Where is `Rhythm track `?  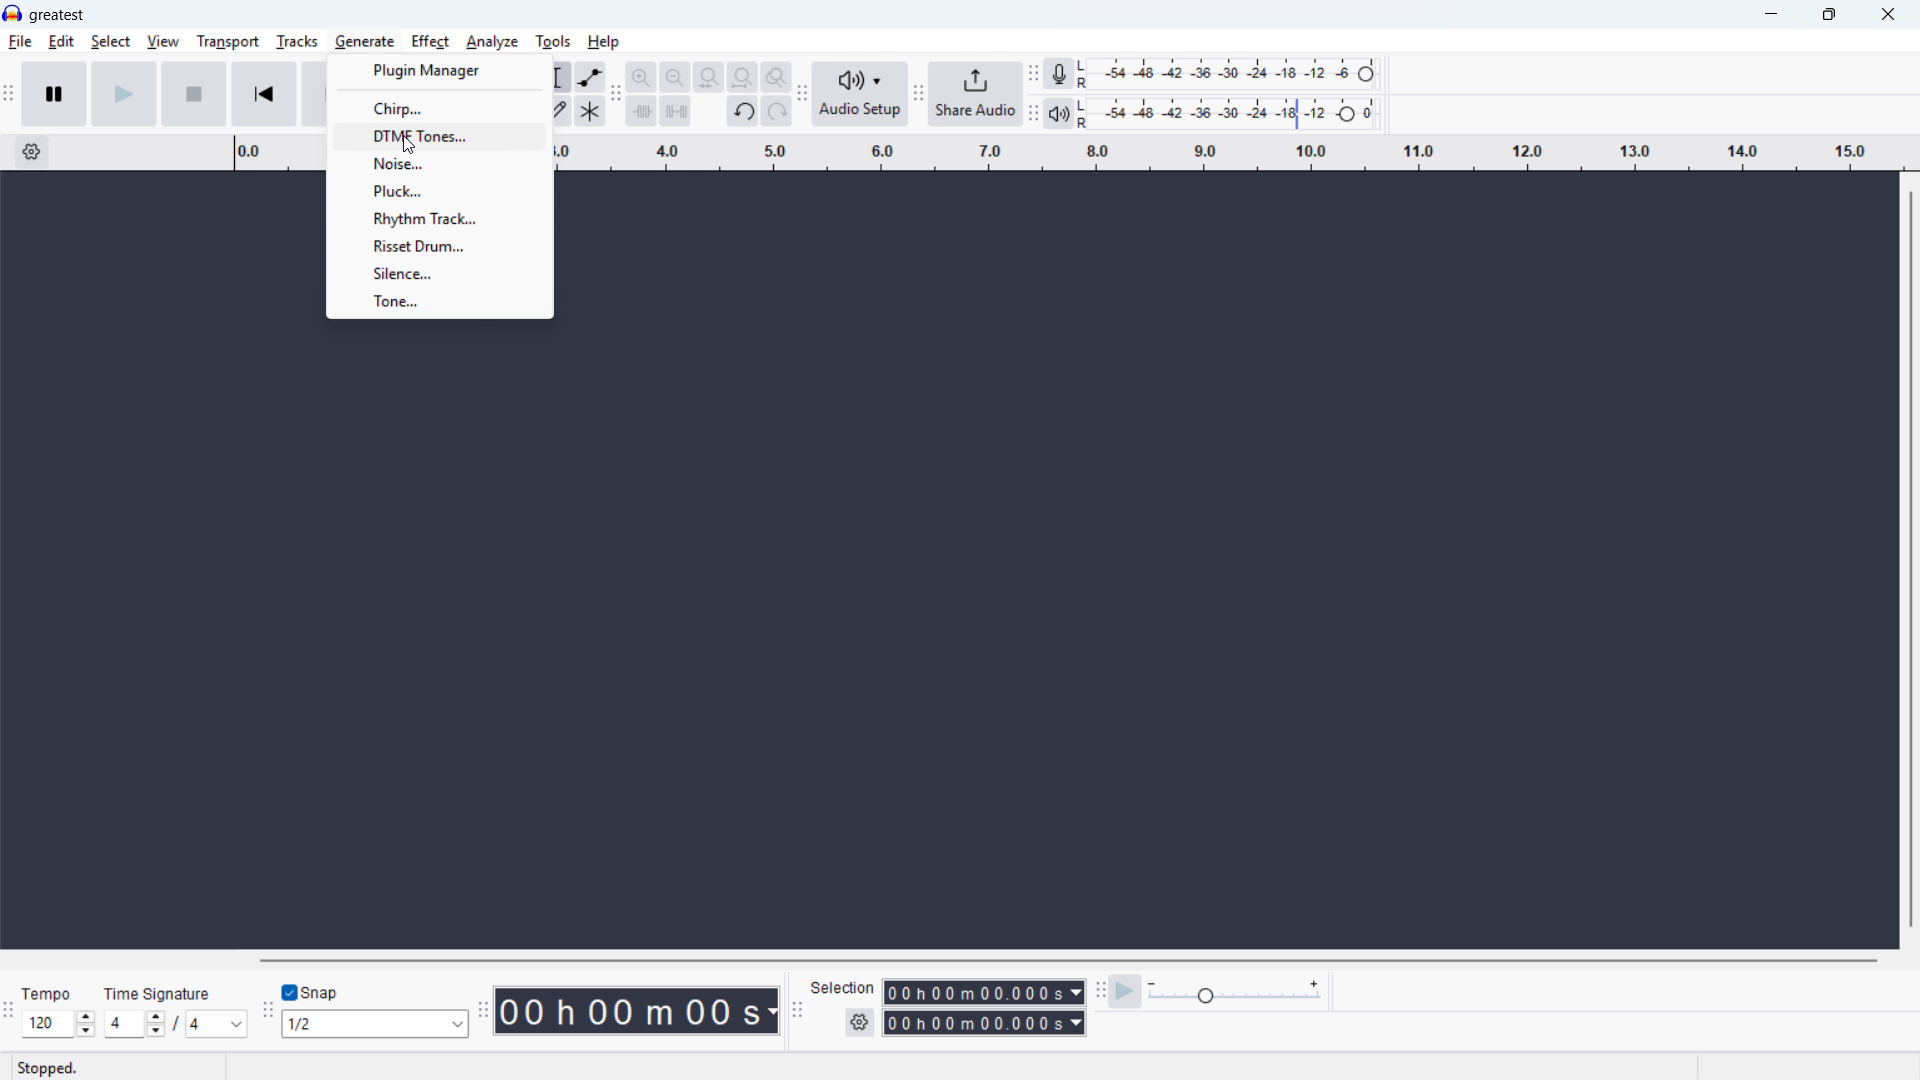 Rhythm track  is located at coordinates (439, 218).